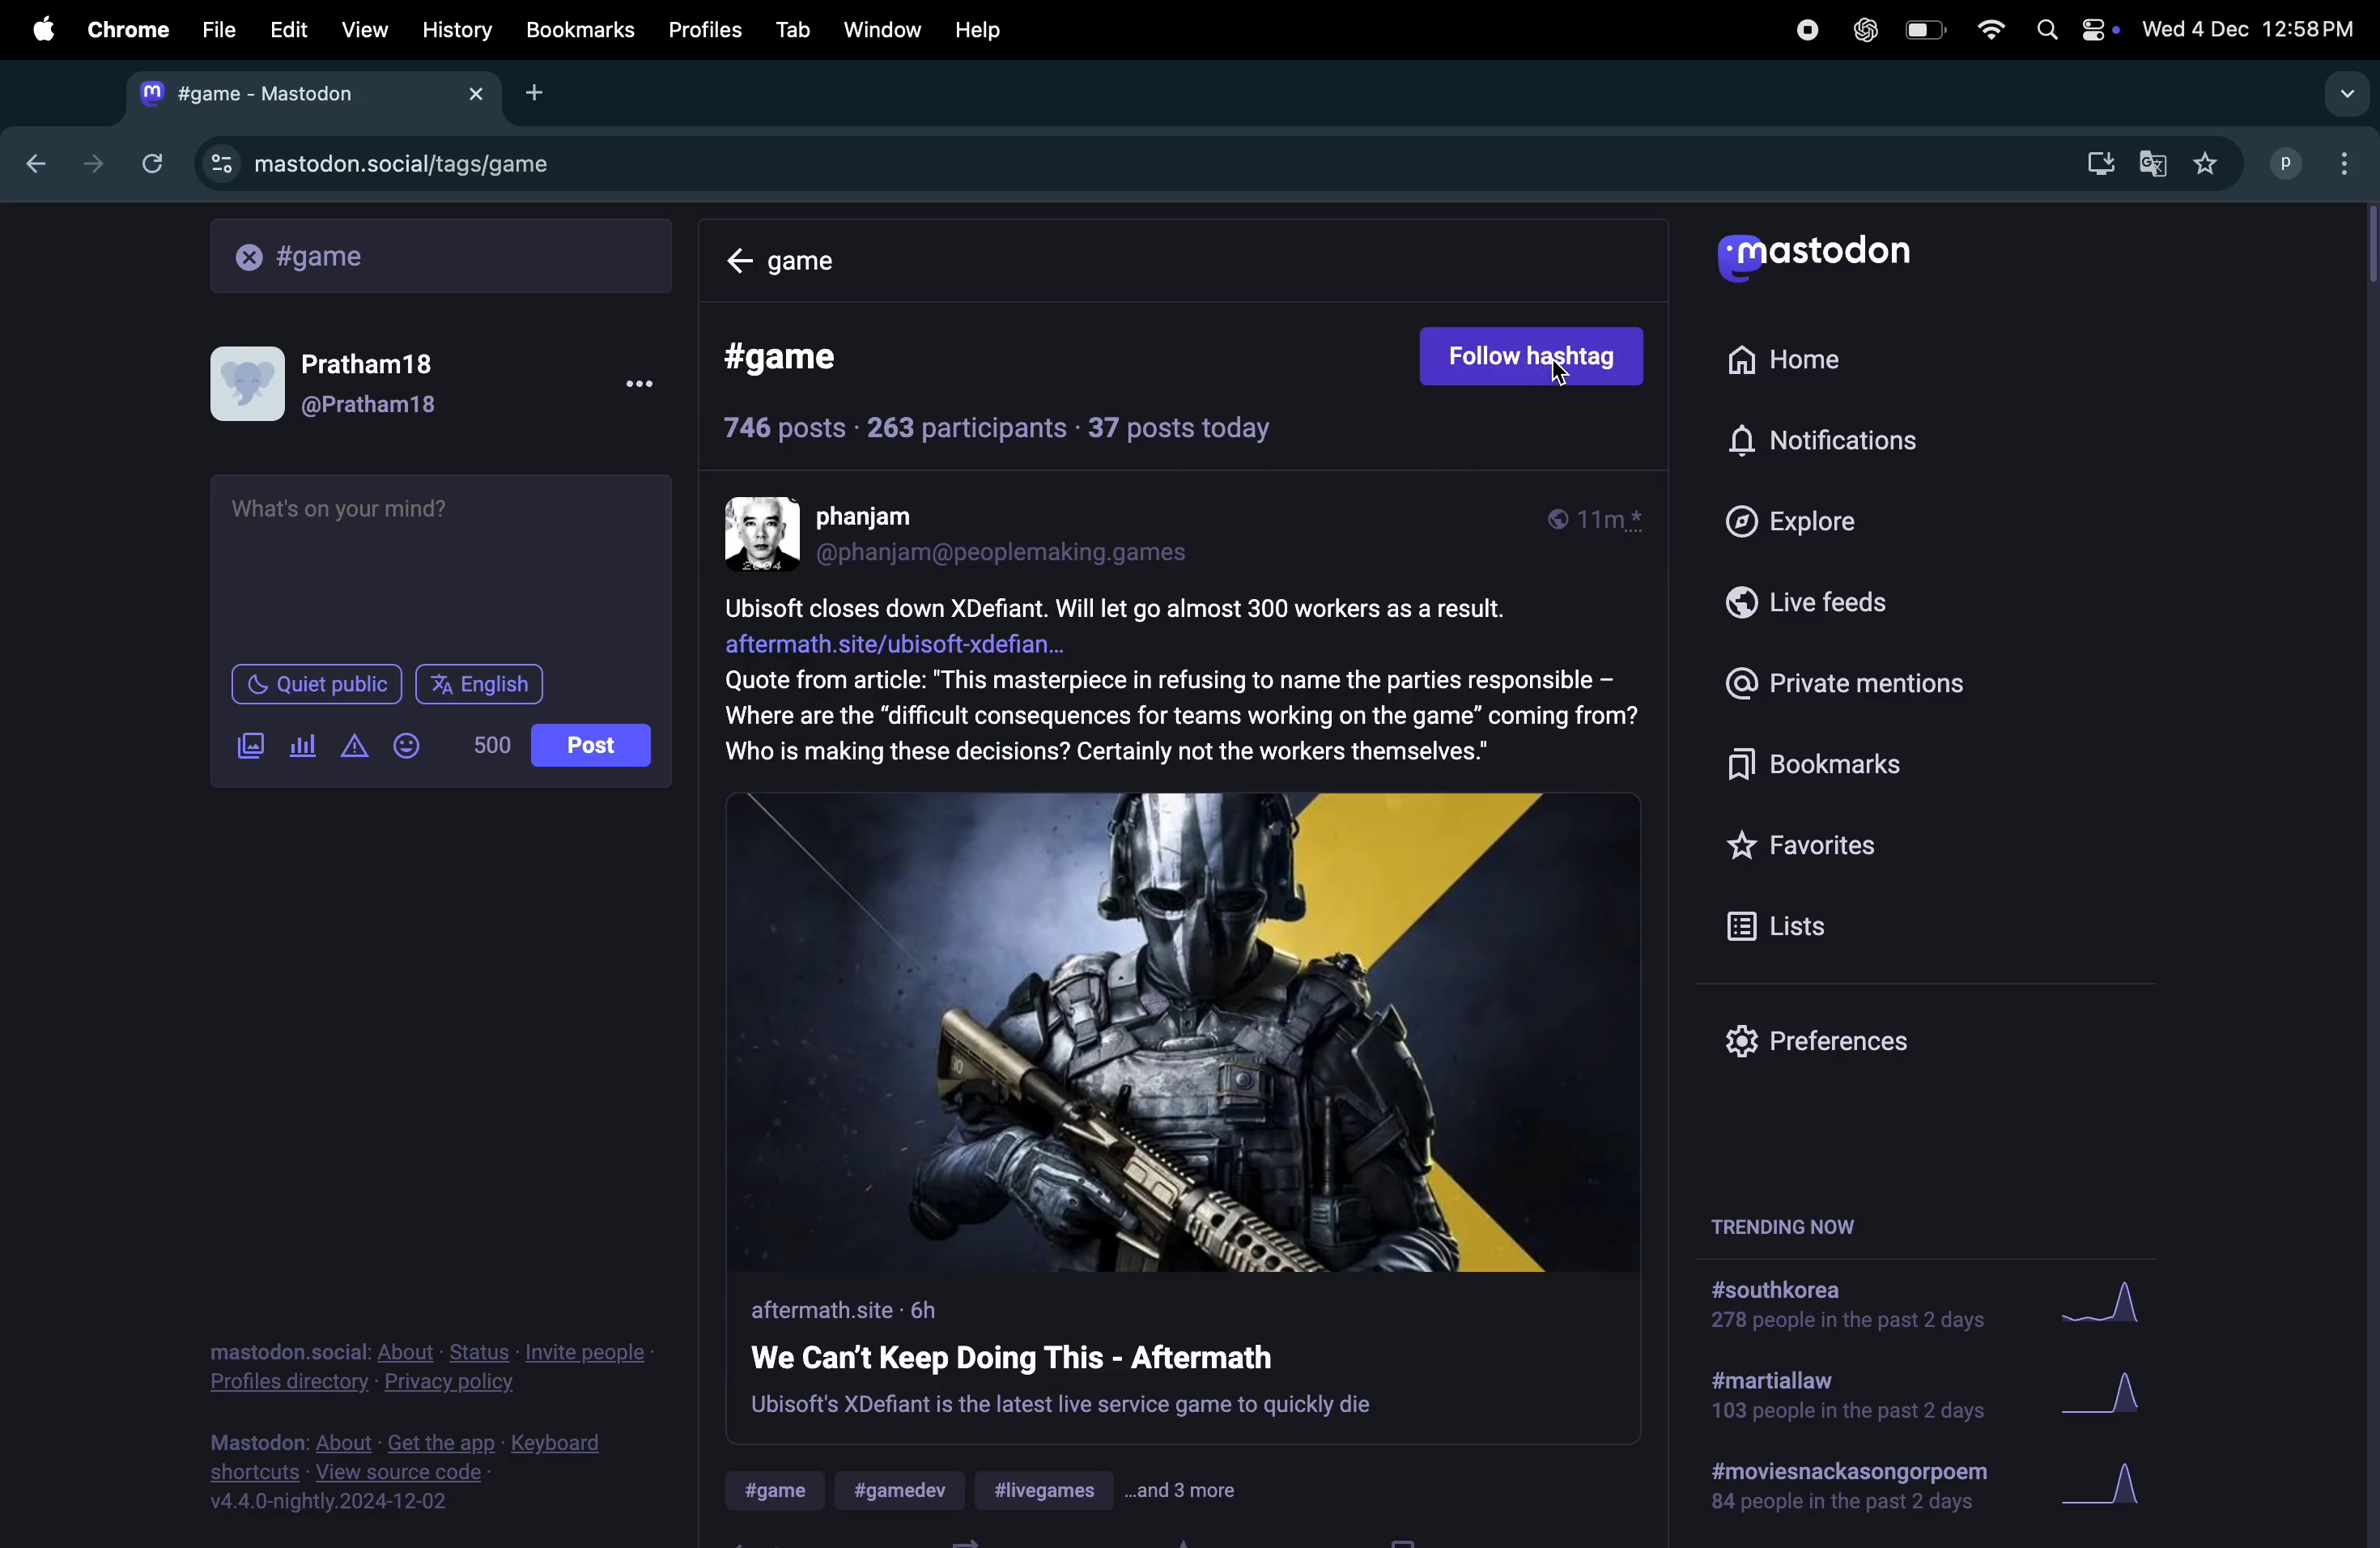 This screenshot has height=1548, width=2380. Describe the element at coordinates (247, 745) in the screenshot. I see `add image` at that location.